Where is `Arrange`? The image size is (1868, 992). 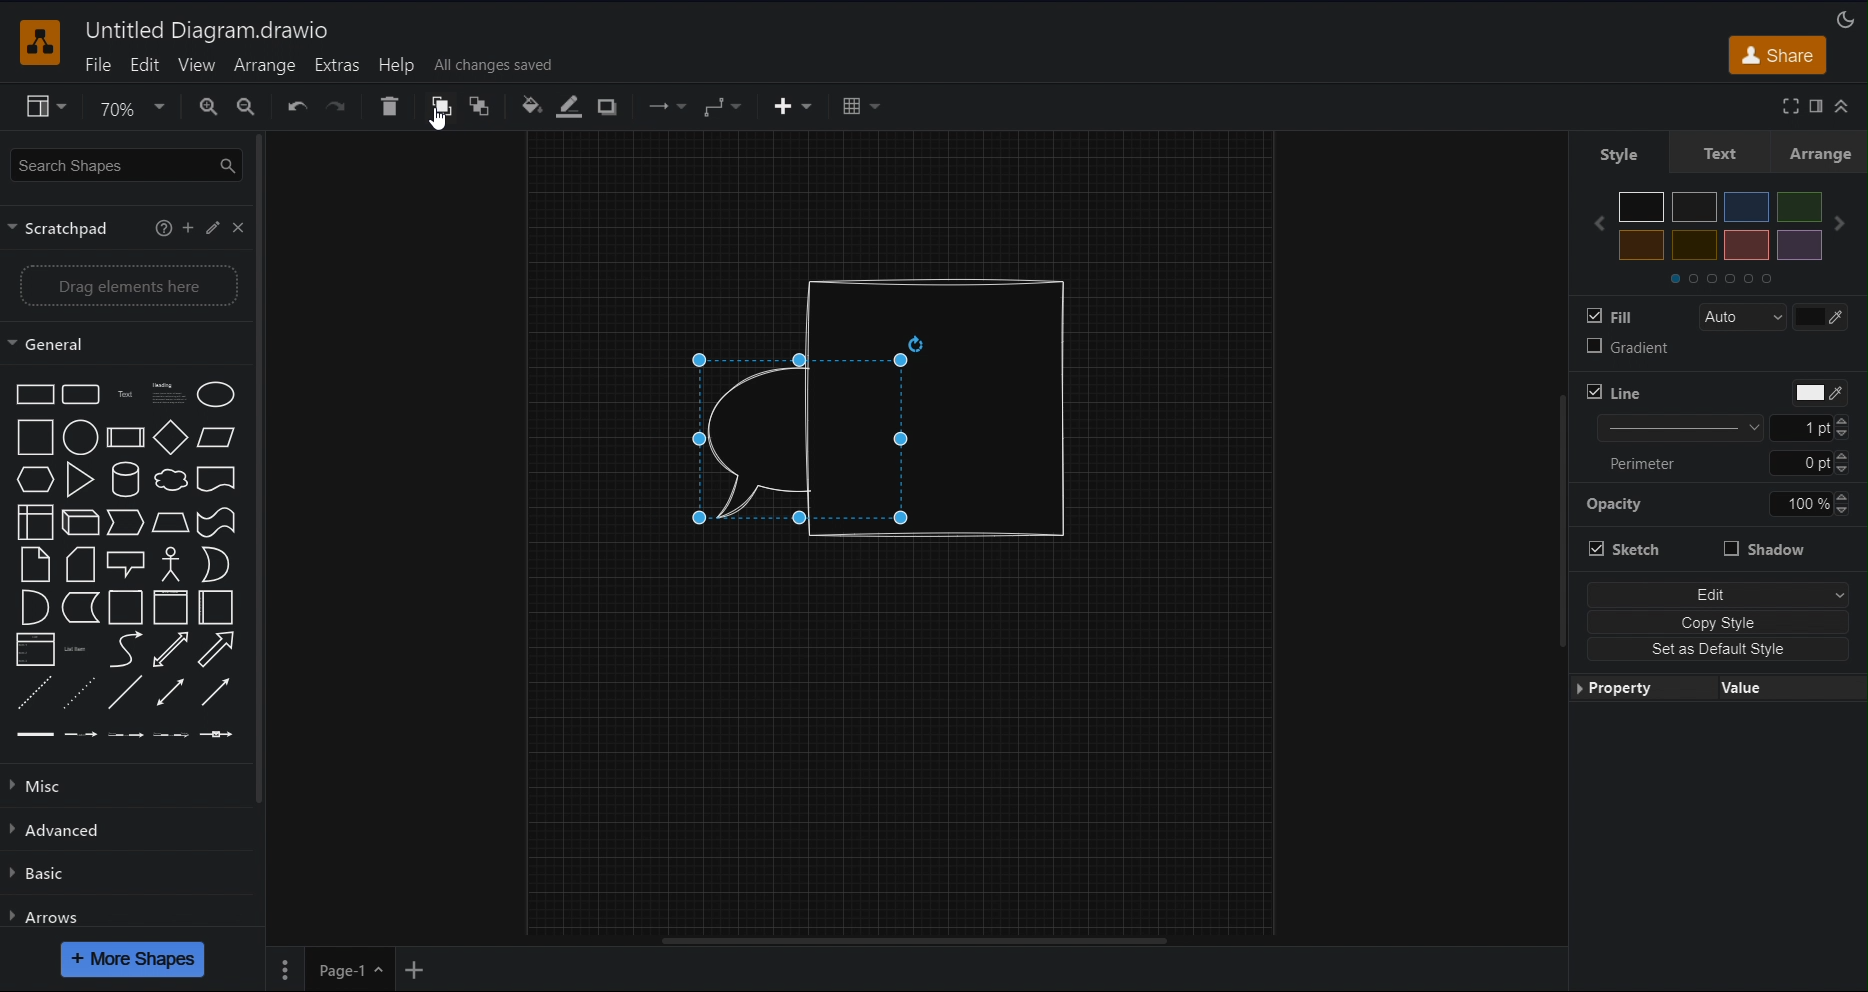 Arrange is located at coordinates (1825, 152).